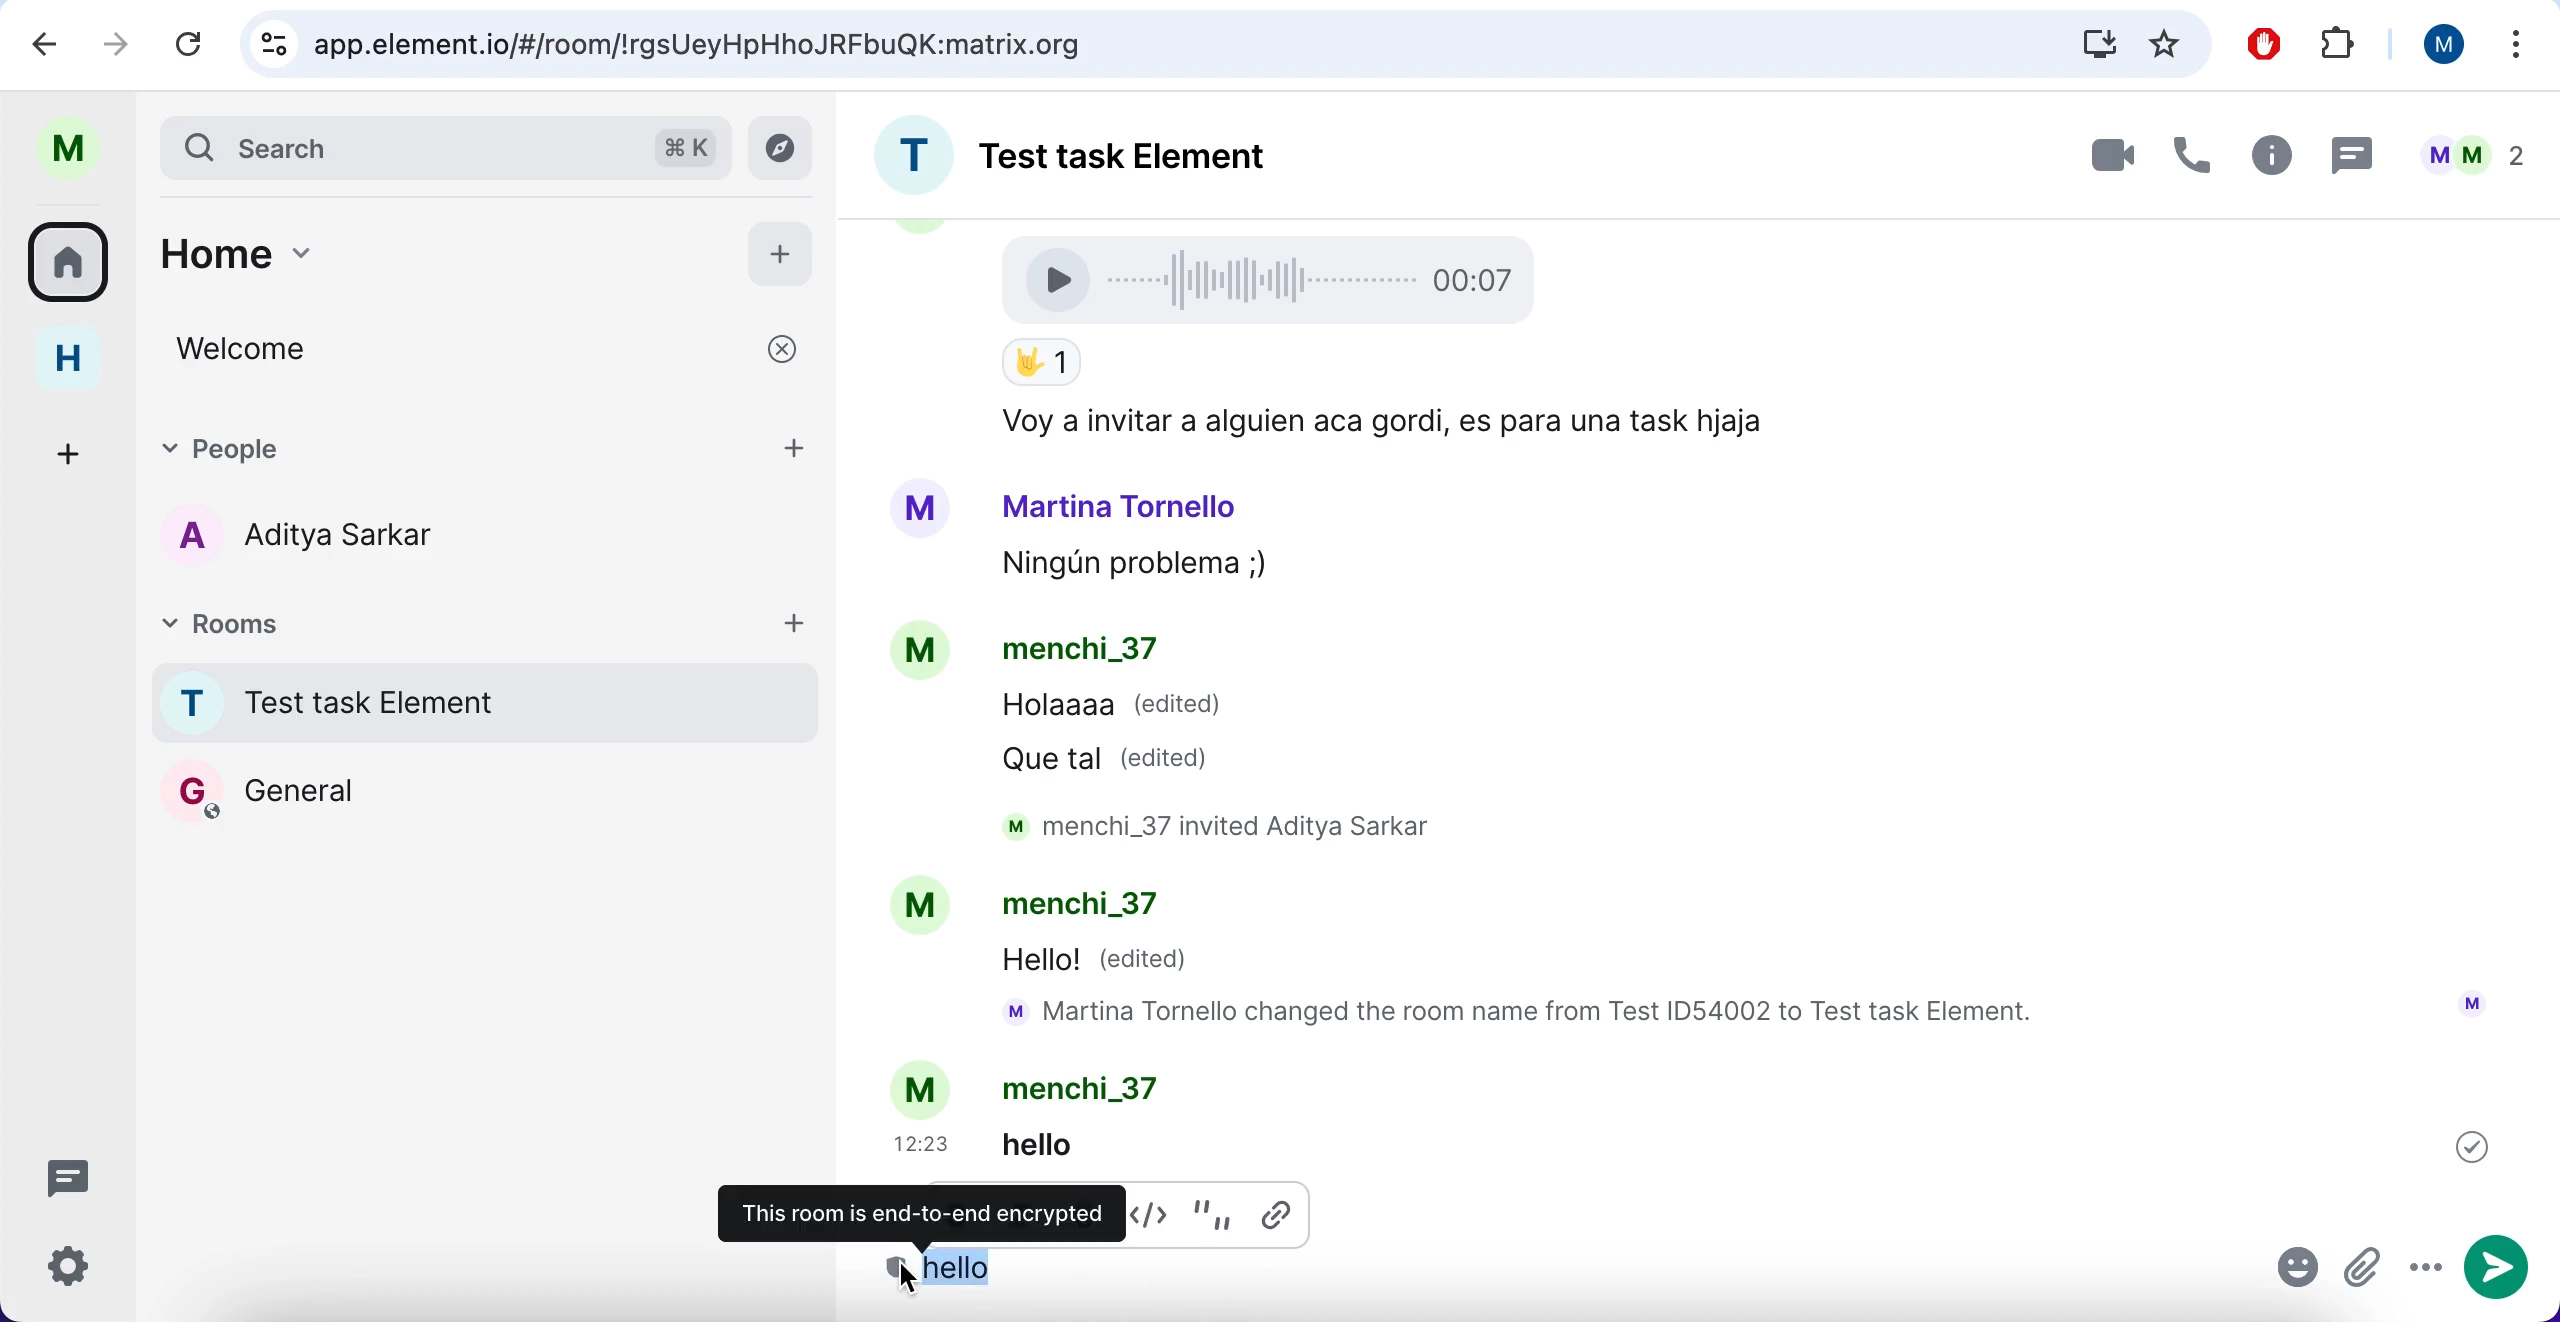  Describe the element at coordinates (2435, 44) in the screenshot. I see `user` at that location.